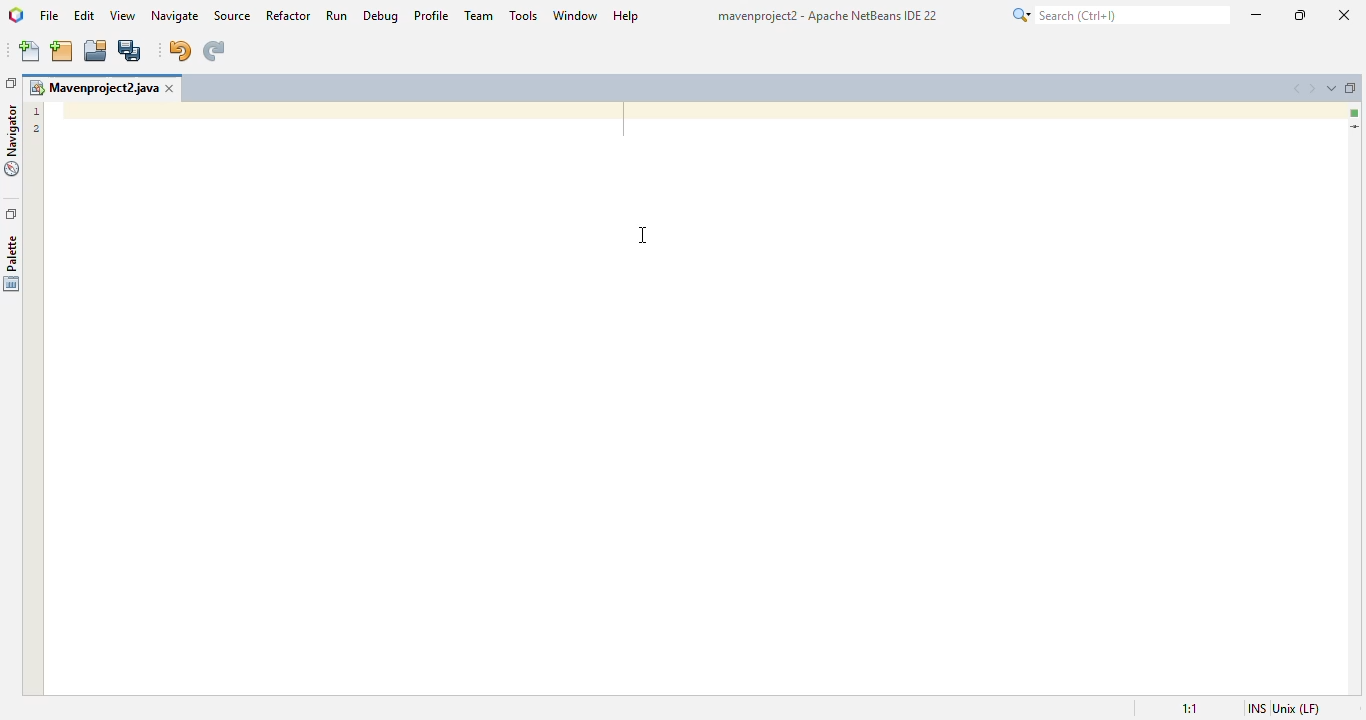 The width and height of the screenshot is (1366, 720). What do you see at coordinates (1190, 708) in the screenshot?
I see `magnification ratio` at bounding box center [1190, 708].